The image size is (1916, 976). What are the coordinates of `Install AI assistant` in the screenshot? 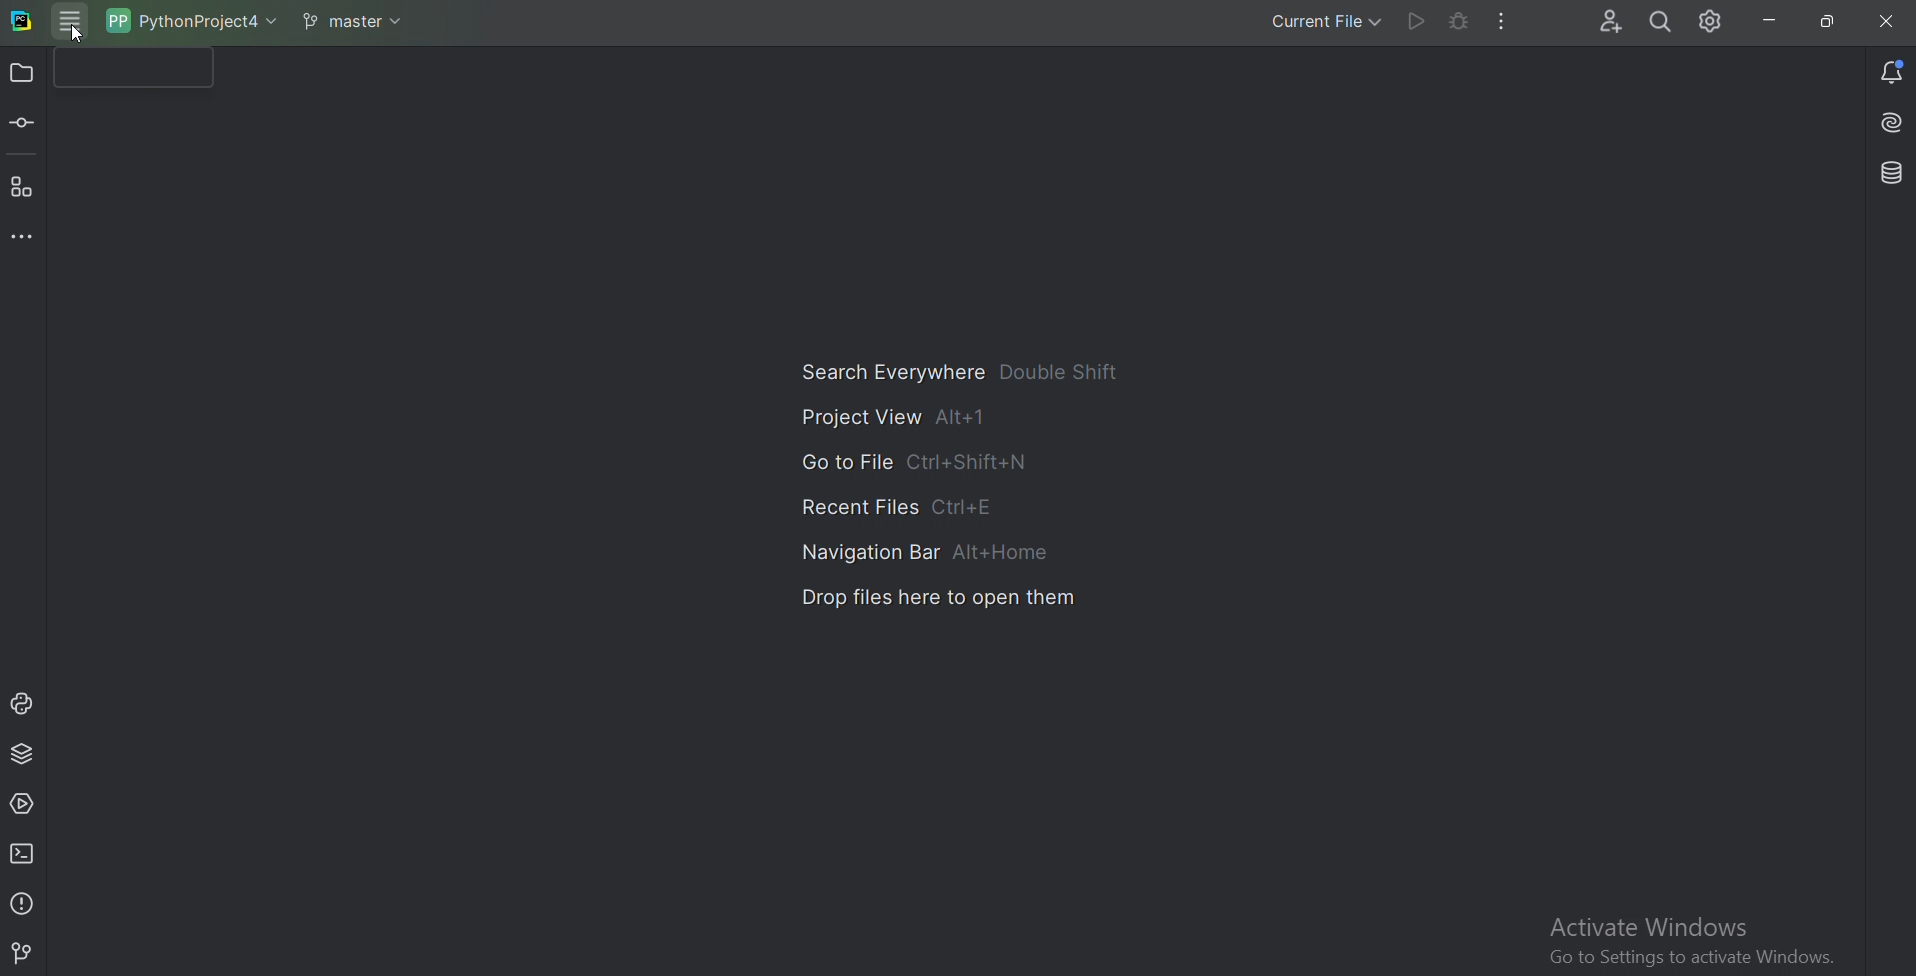 It's located at (1888, 123).